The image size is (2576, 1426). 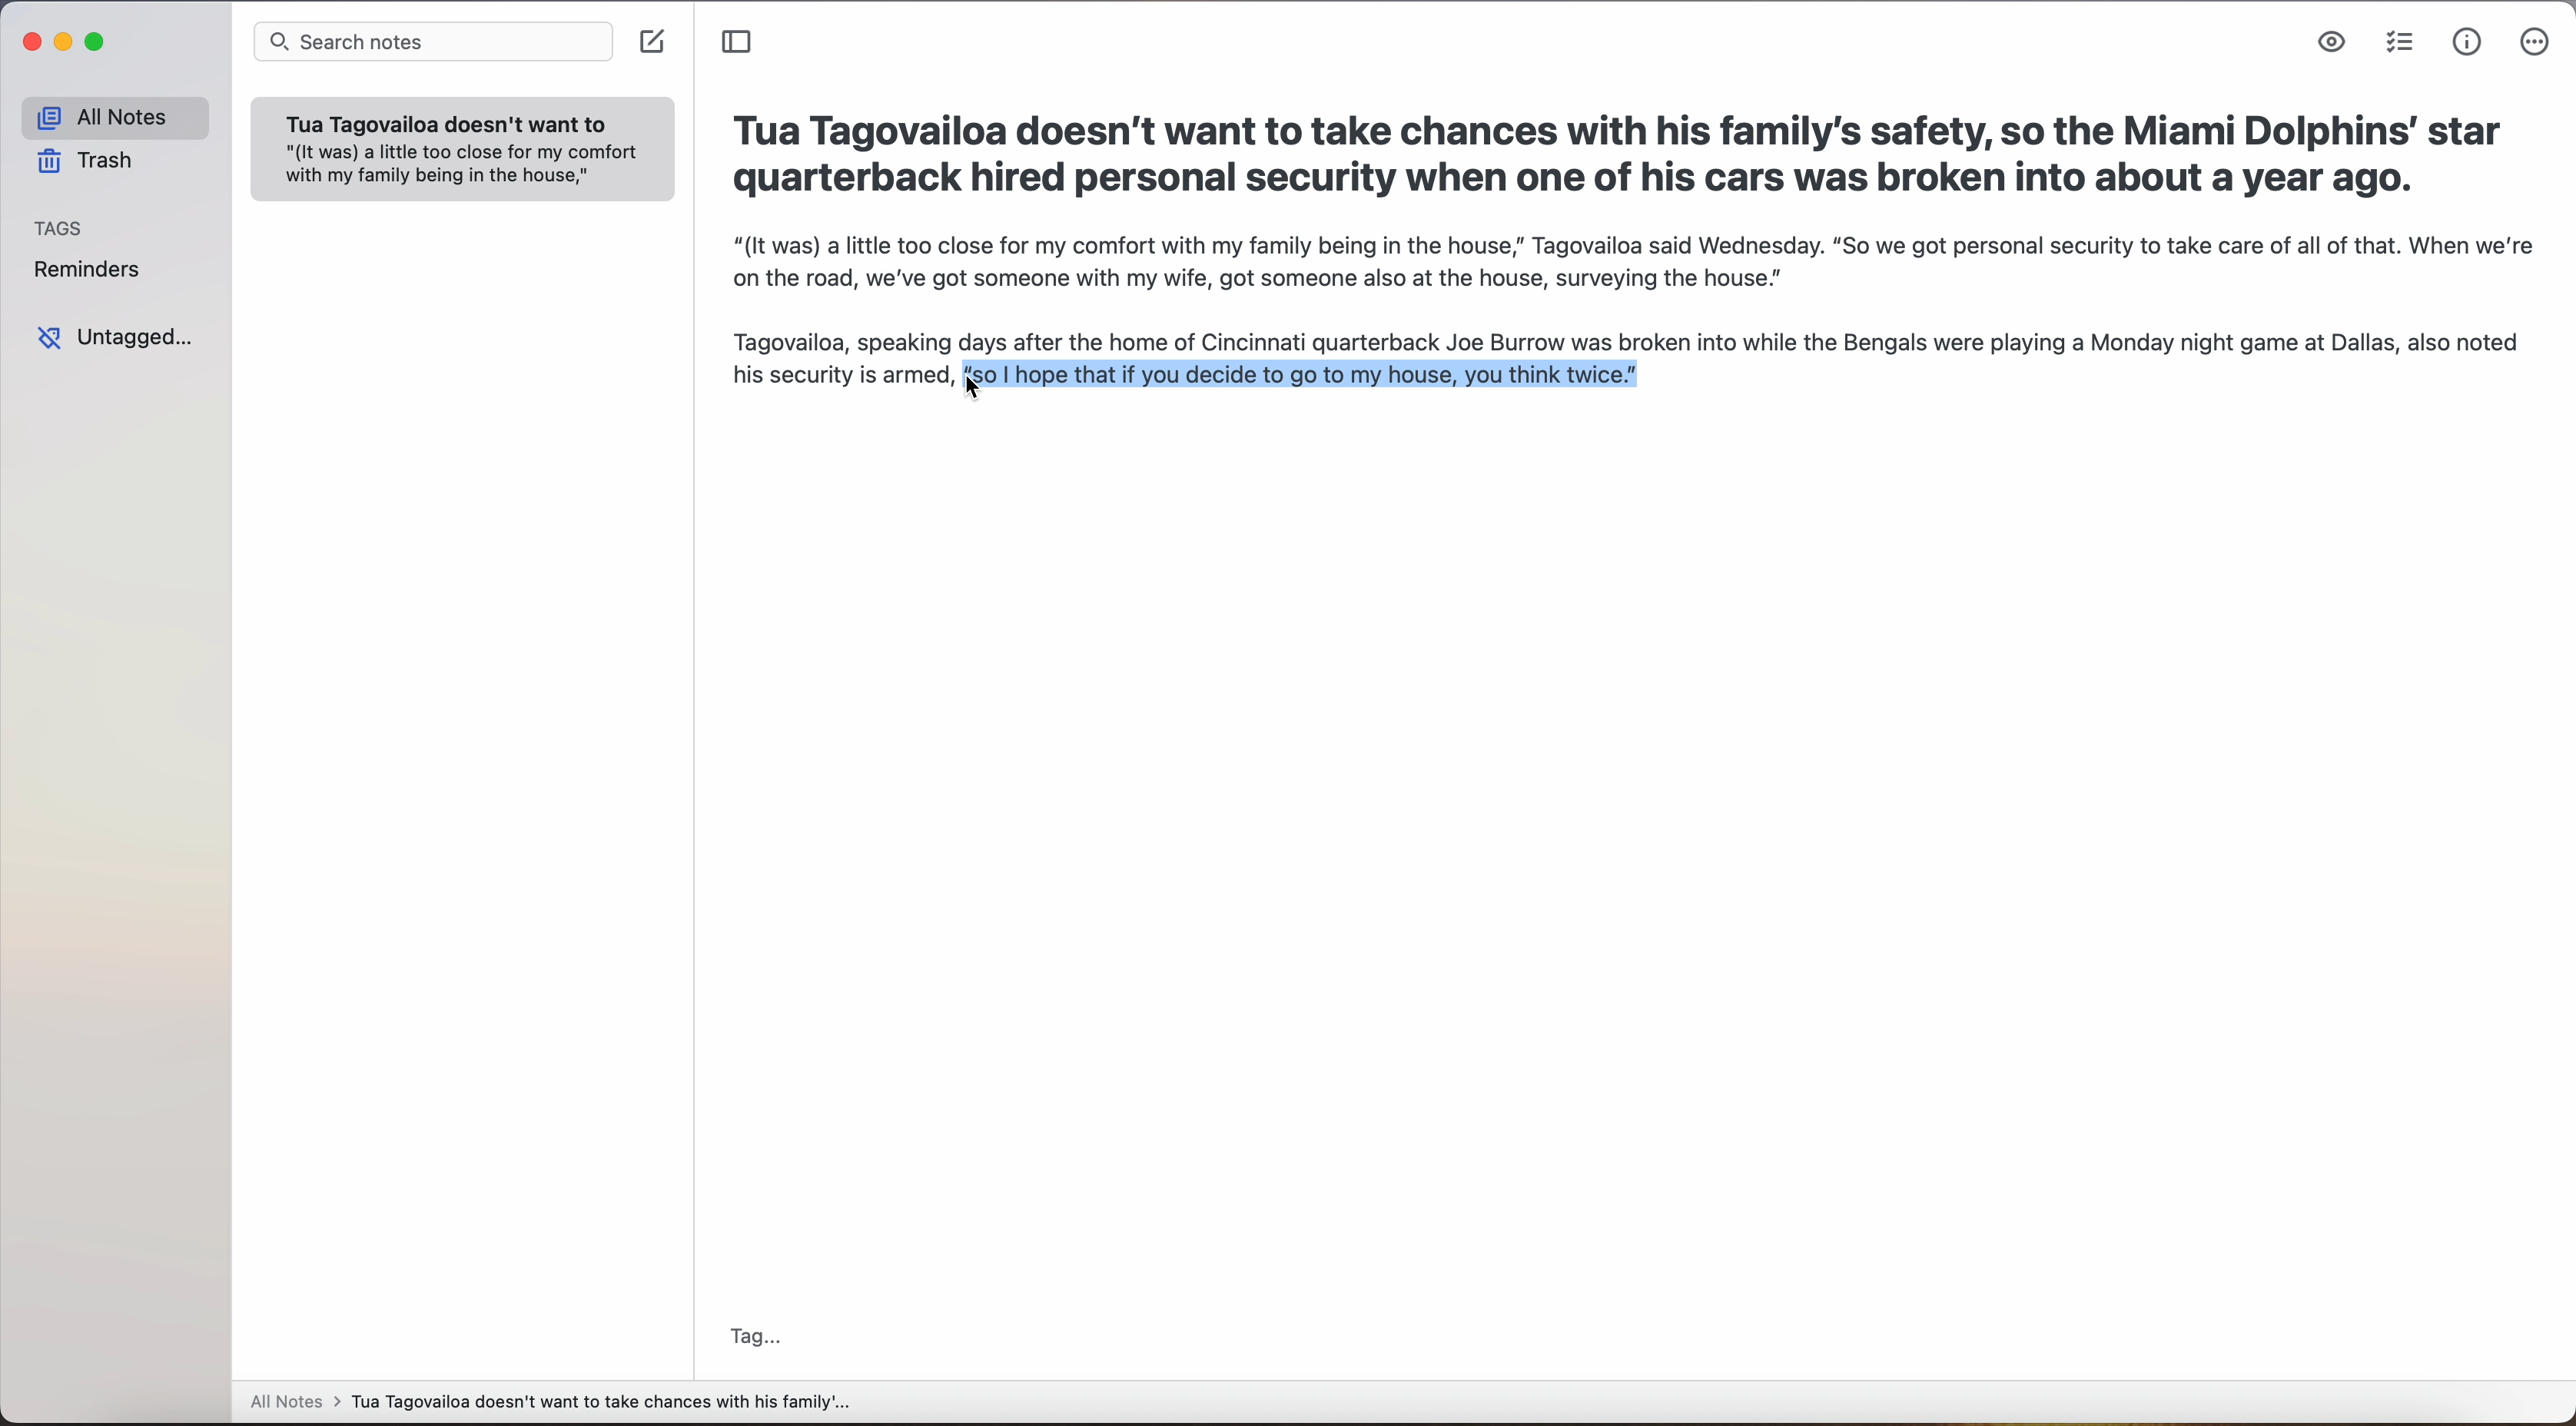 I want to click on untagged, so click(x=119, y=338).